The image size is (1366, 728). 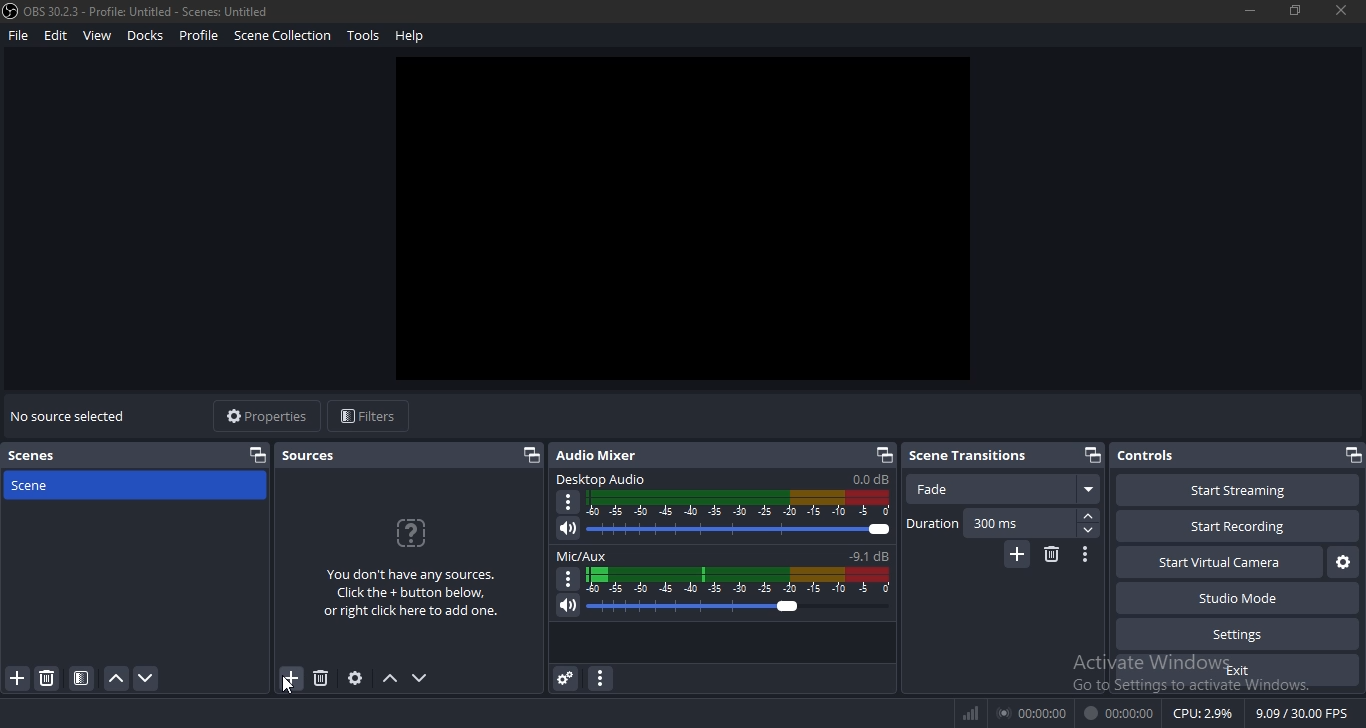 I want to click on audio mixer, so click(x=598, y=453).